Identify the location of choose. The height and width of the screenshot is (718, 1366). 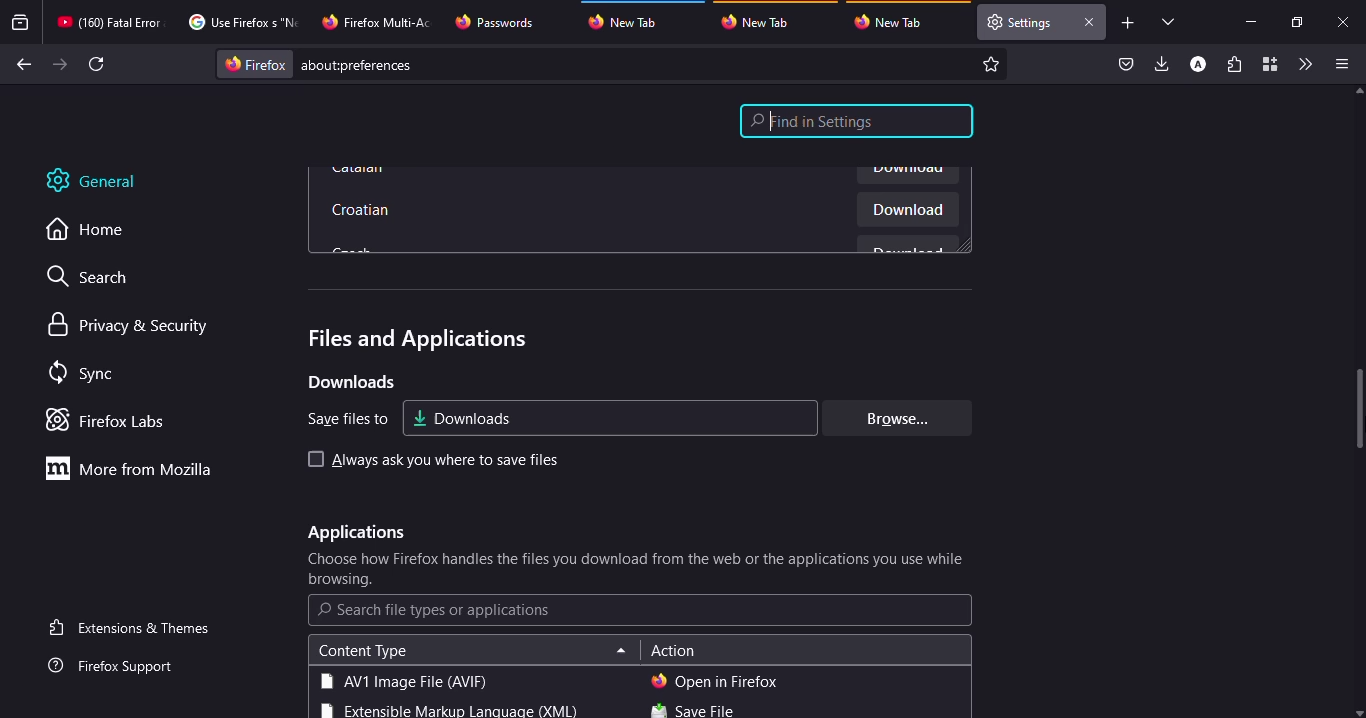
(638, 570).